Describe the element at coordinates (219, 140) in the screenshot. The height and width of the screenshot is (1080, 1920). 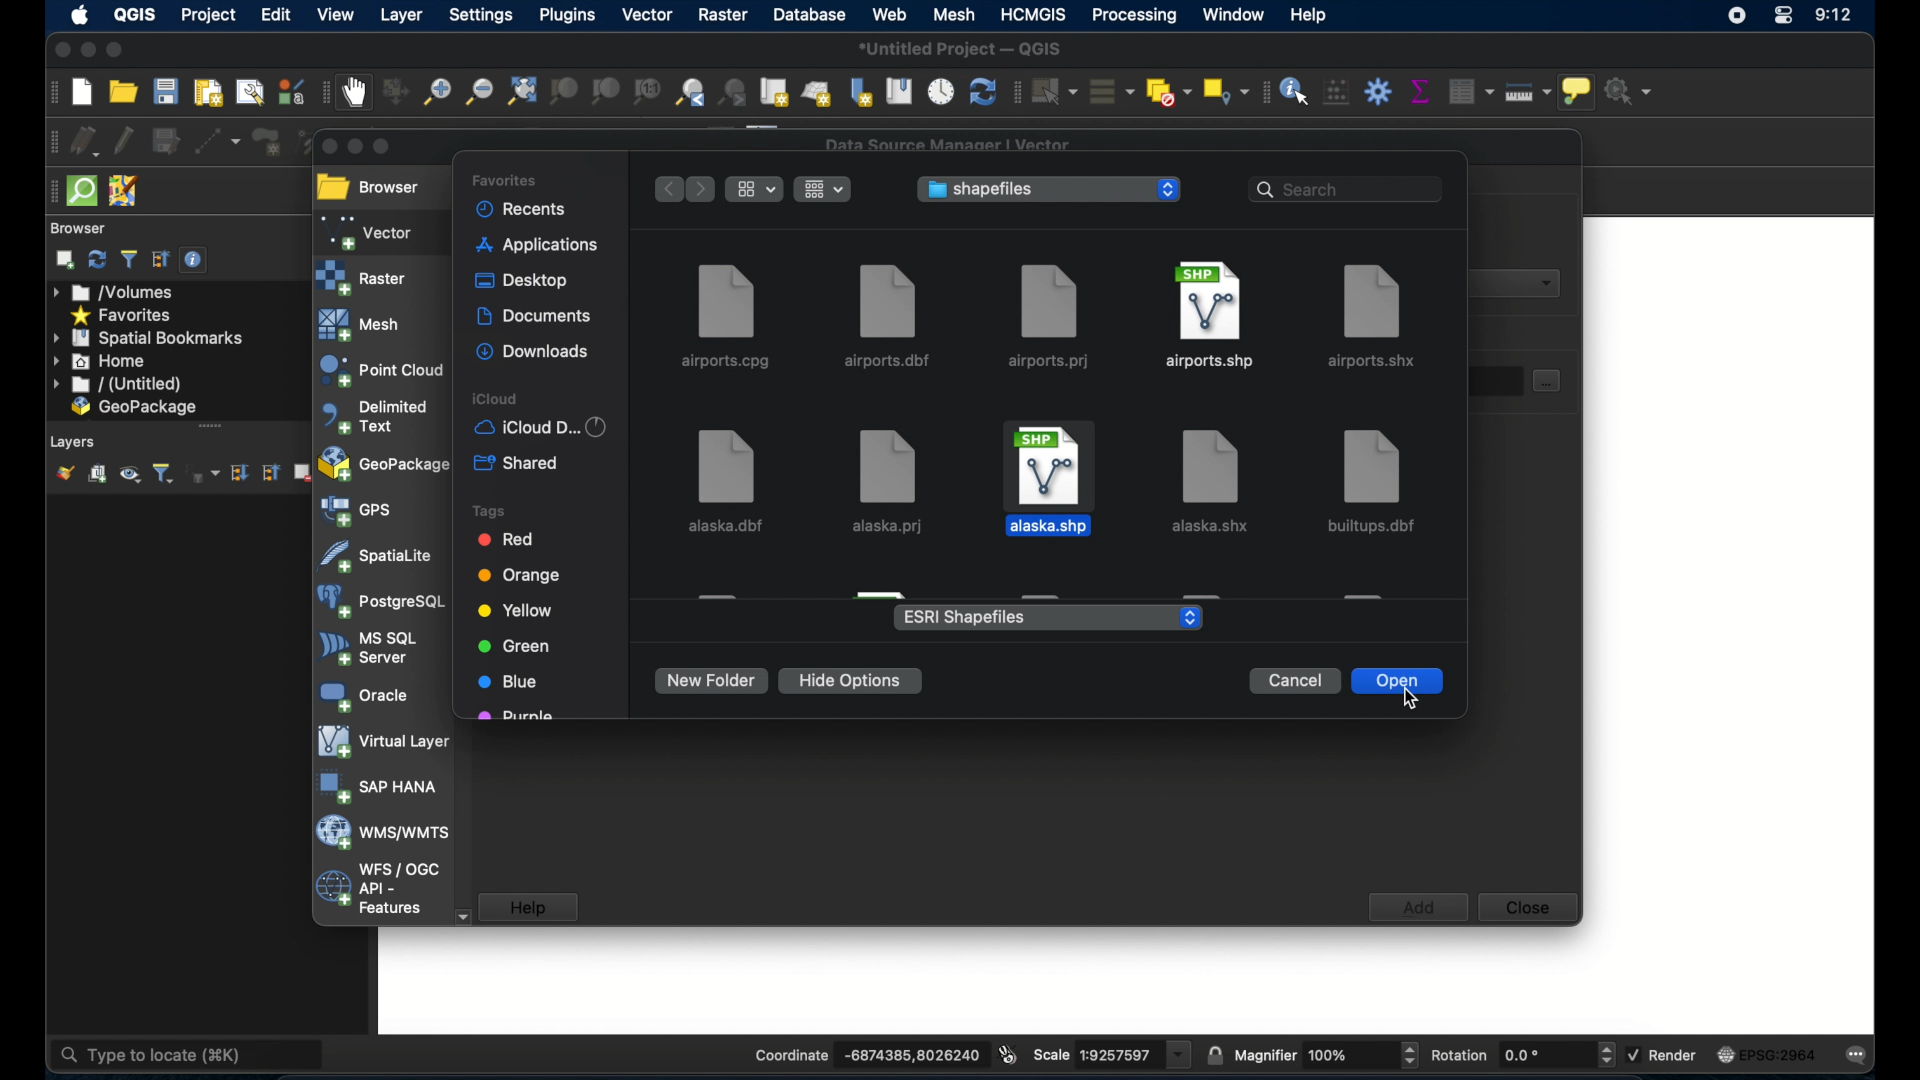
I see `digitize with segment` at that location.